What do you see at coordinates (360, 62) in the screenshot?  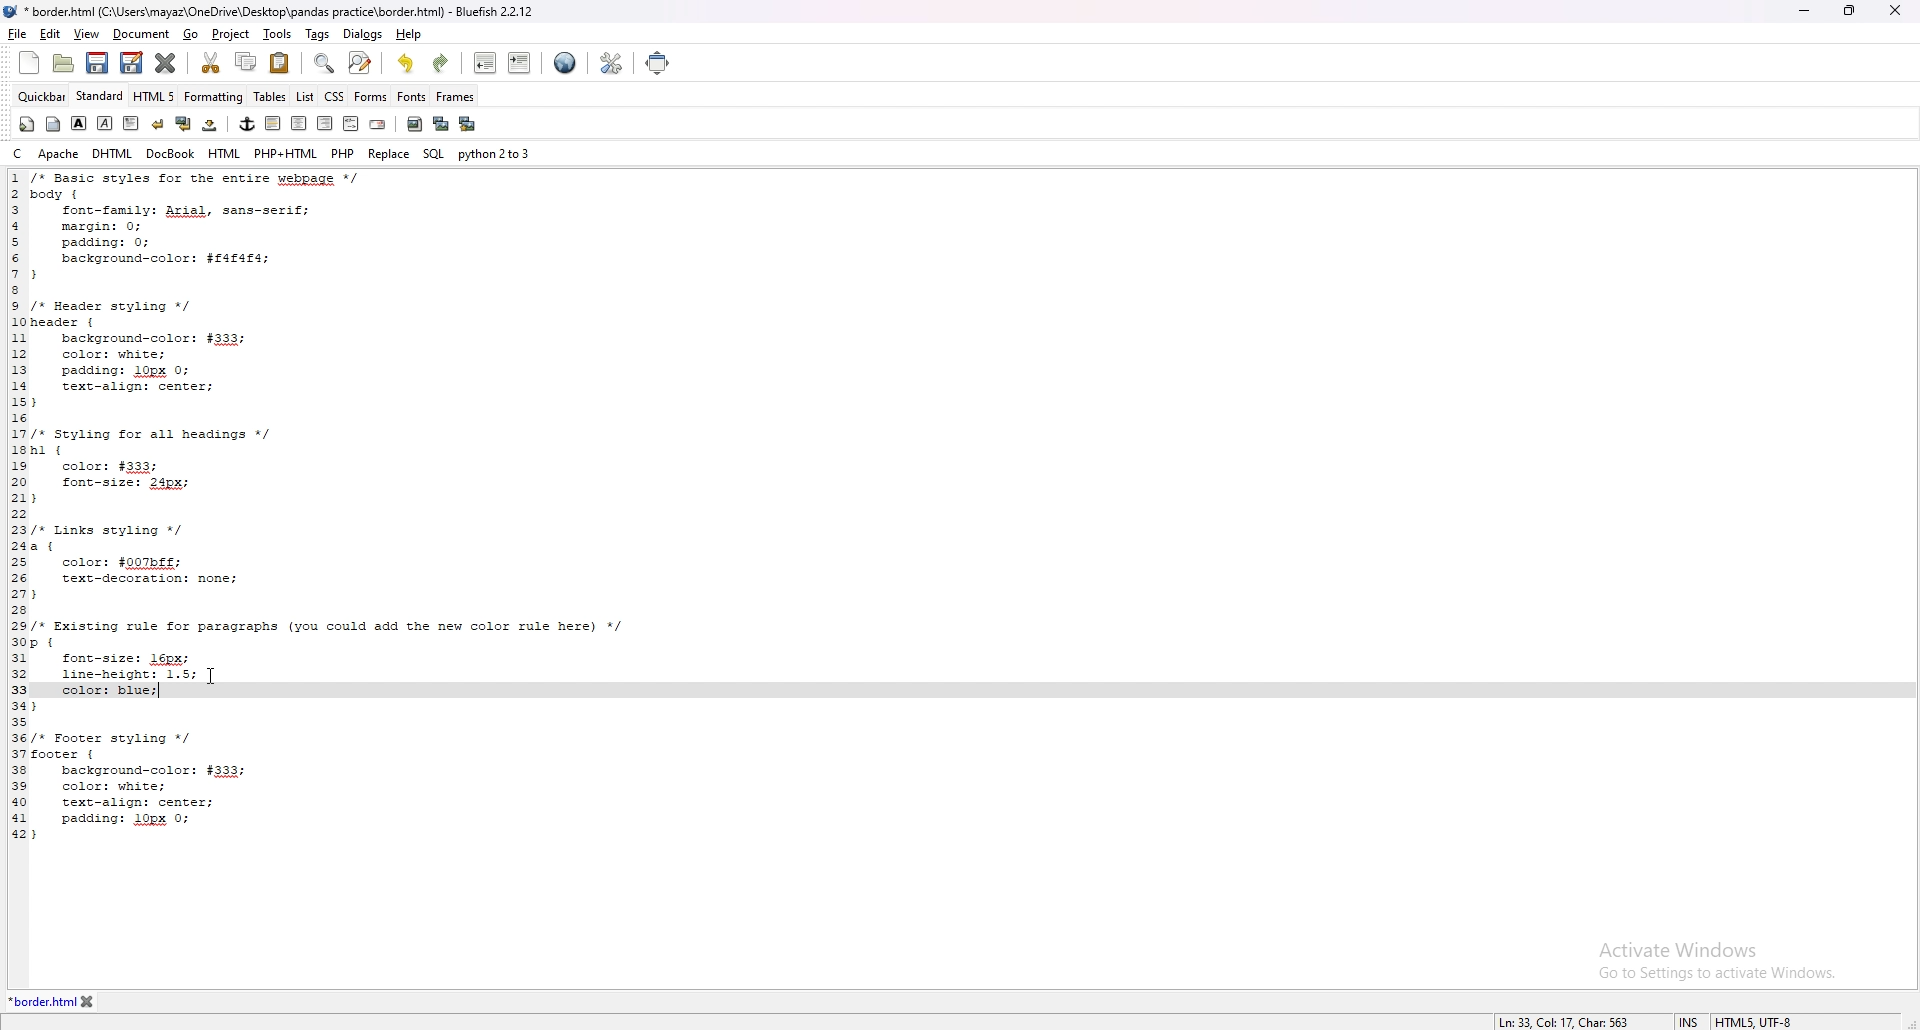 I see `advanced find and replace` at bounding box center [360, 62].